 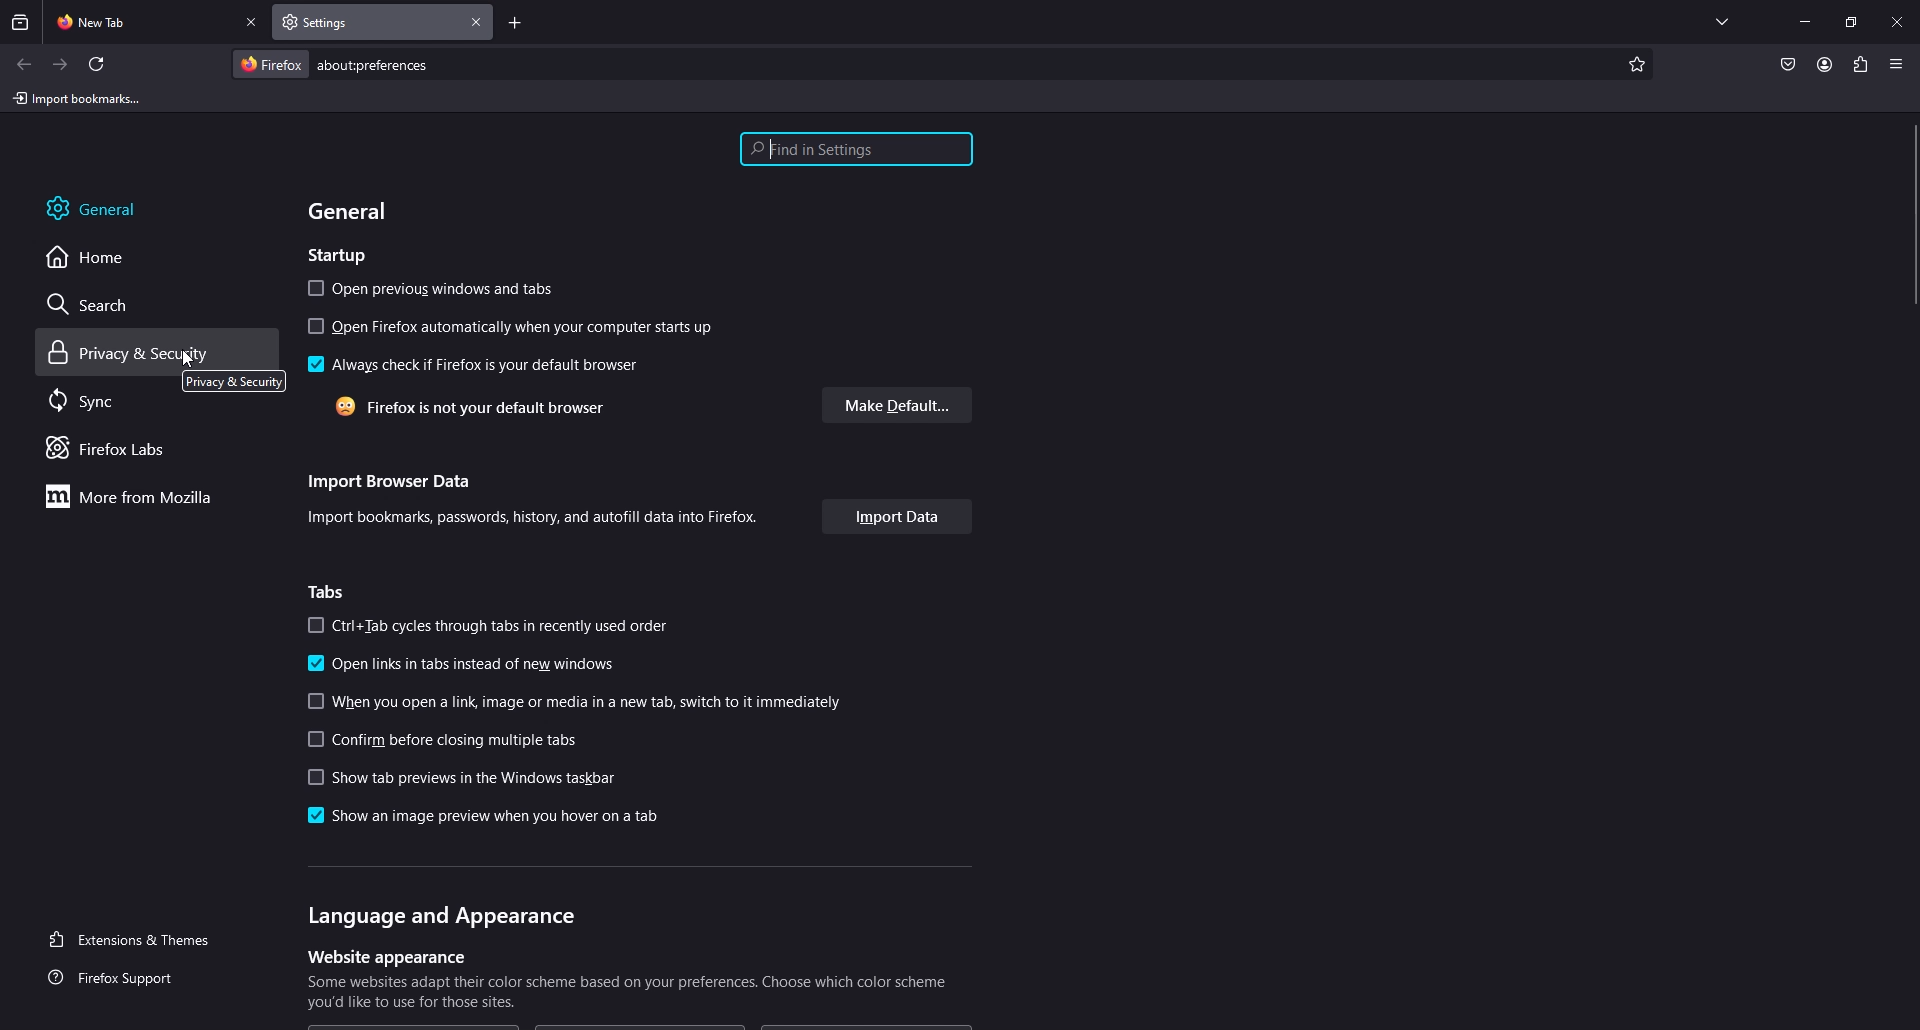 I want to click on firefox support, so click(x=129, y=979).